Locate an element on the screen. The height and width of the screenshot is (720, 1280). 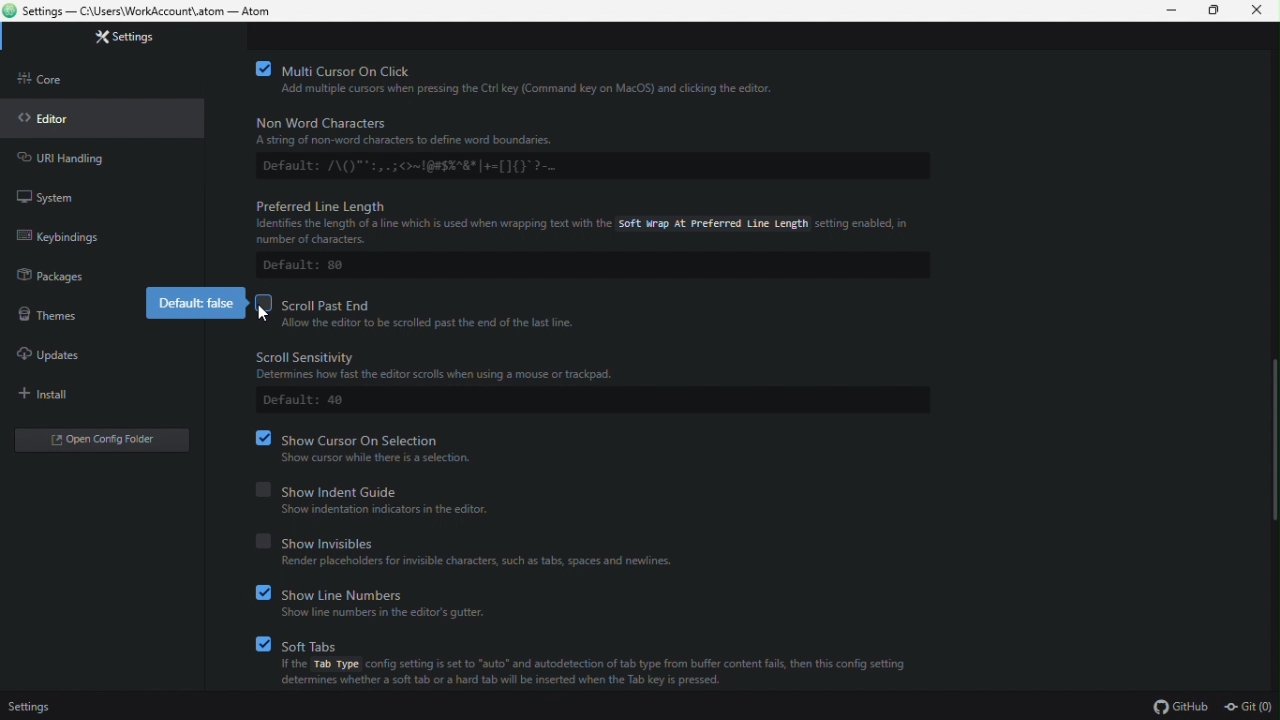
Default: 80 is located at coordinates (308, 266).